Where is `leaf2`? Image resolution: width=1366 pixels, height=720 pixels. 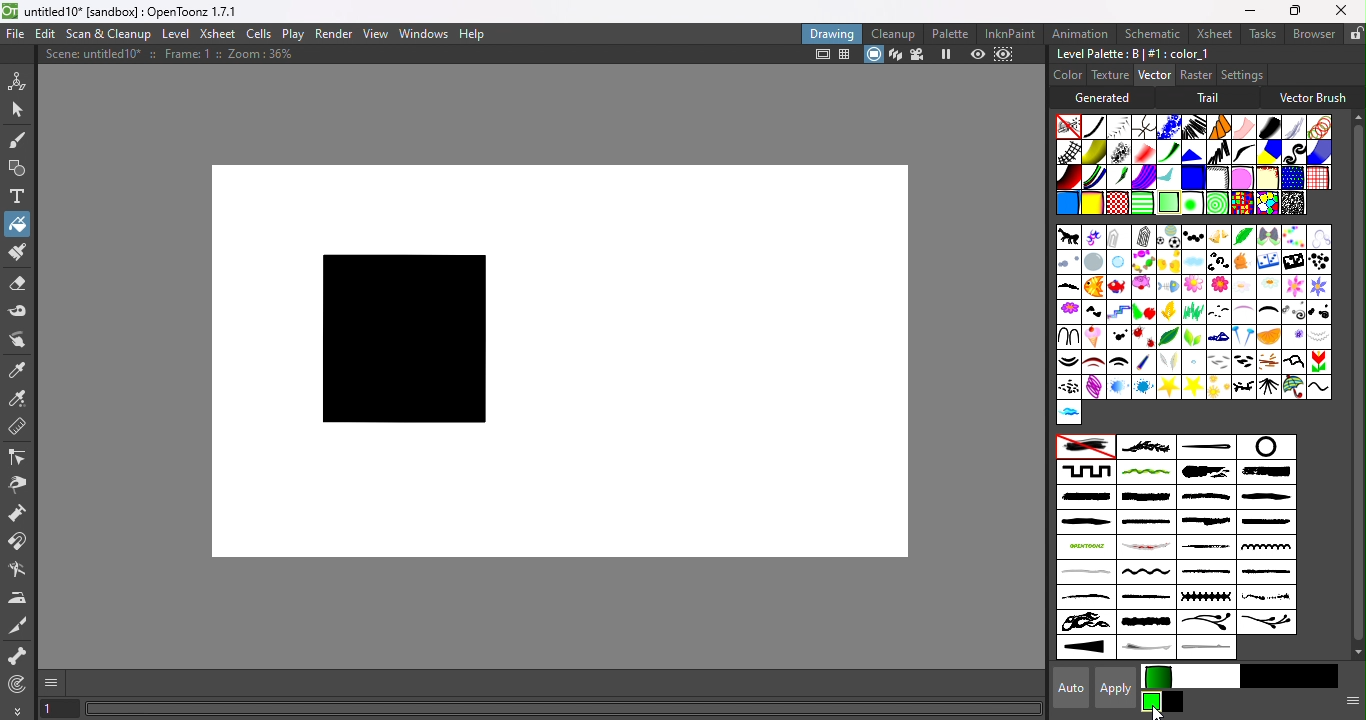 leaf2 is located at coordinates (1194, 337).